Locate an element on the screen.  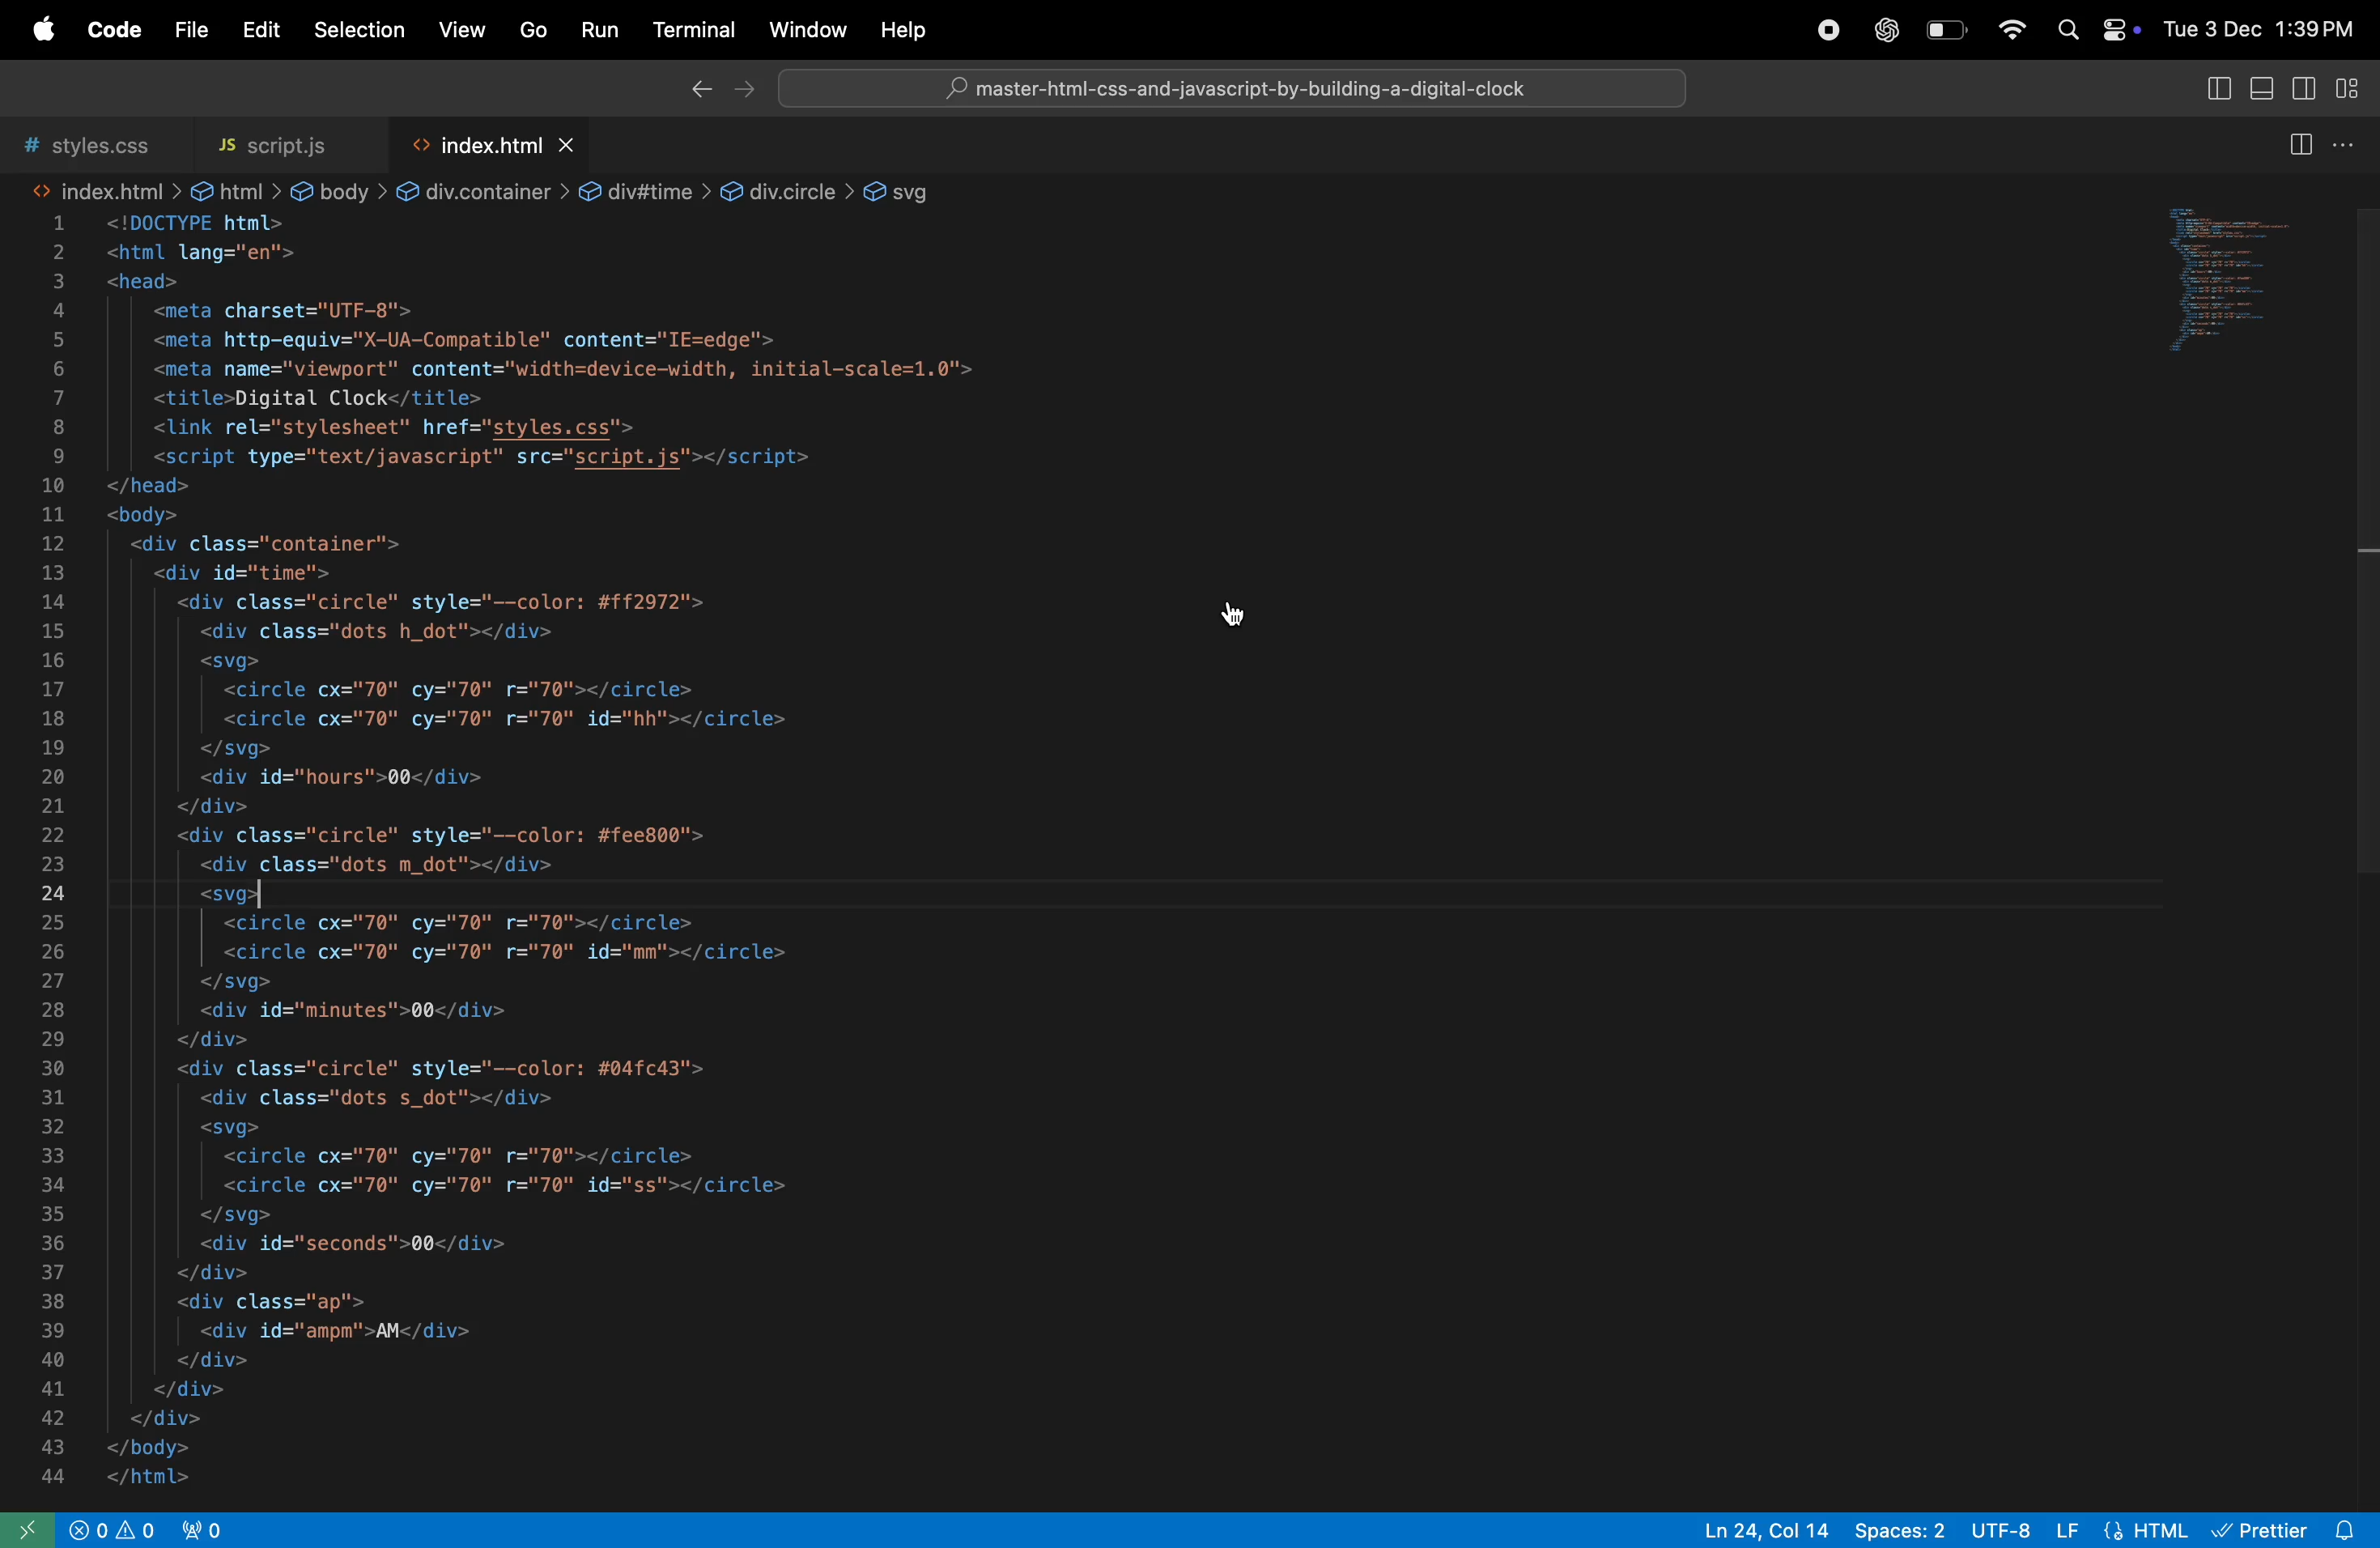
body is located at coordinates (325, 190).